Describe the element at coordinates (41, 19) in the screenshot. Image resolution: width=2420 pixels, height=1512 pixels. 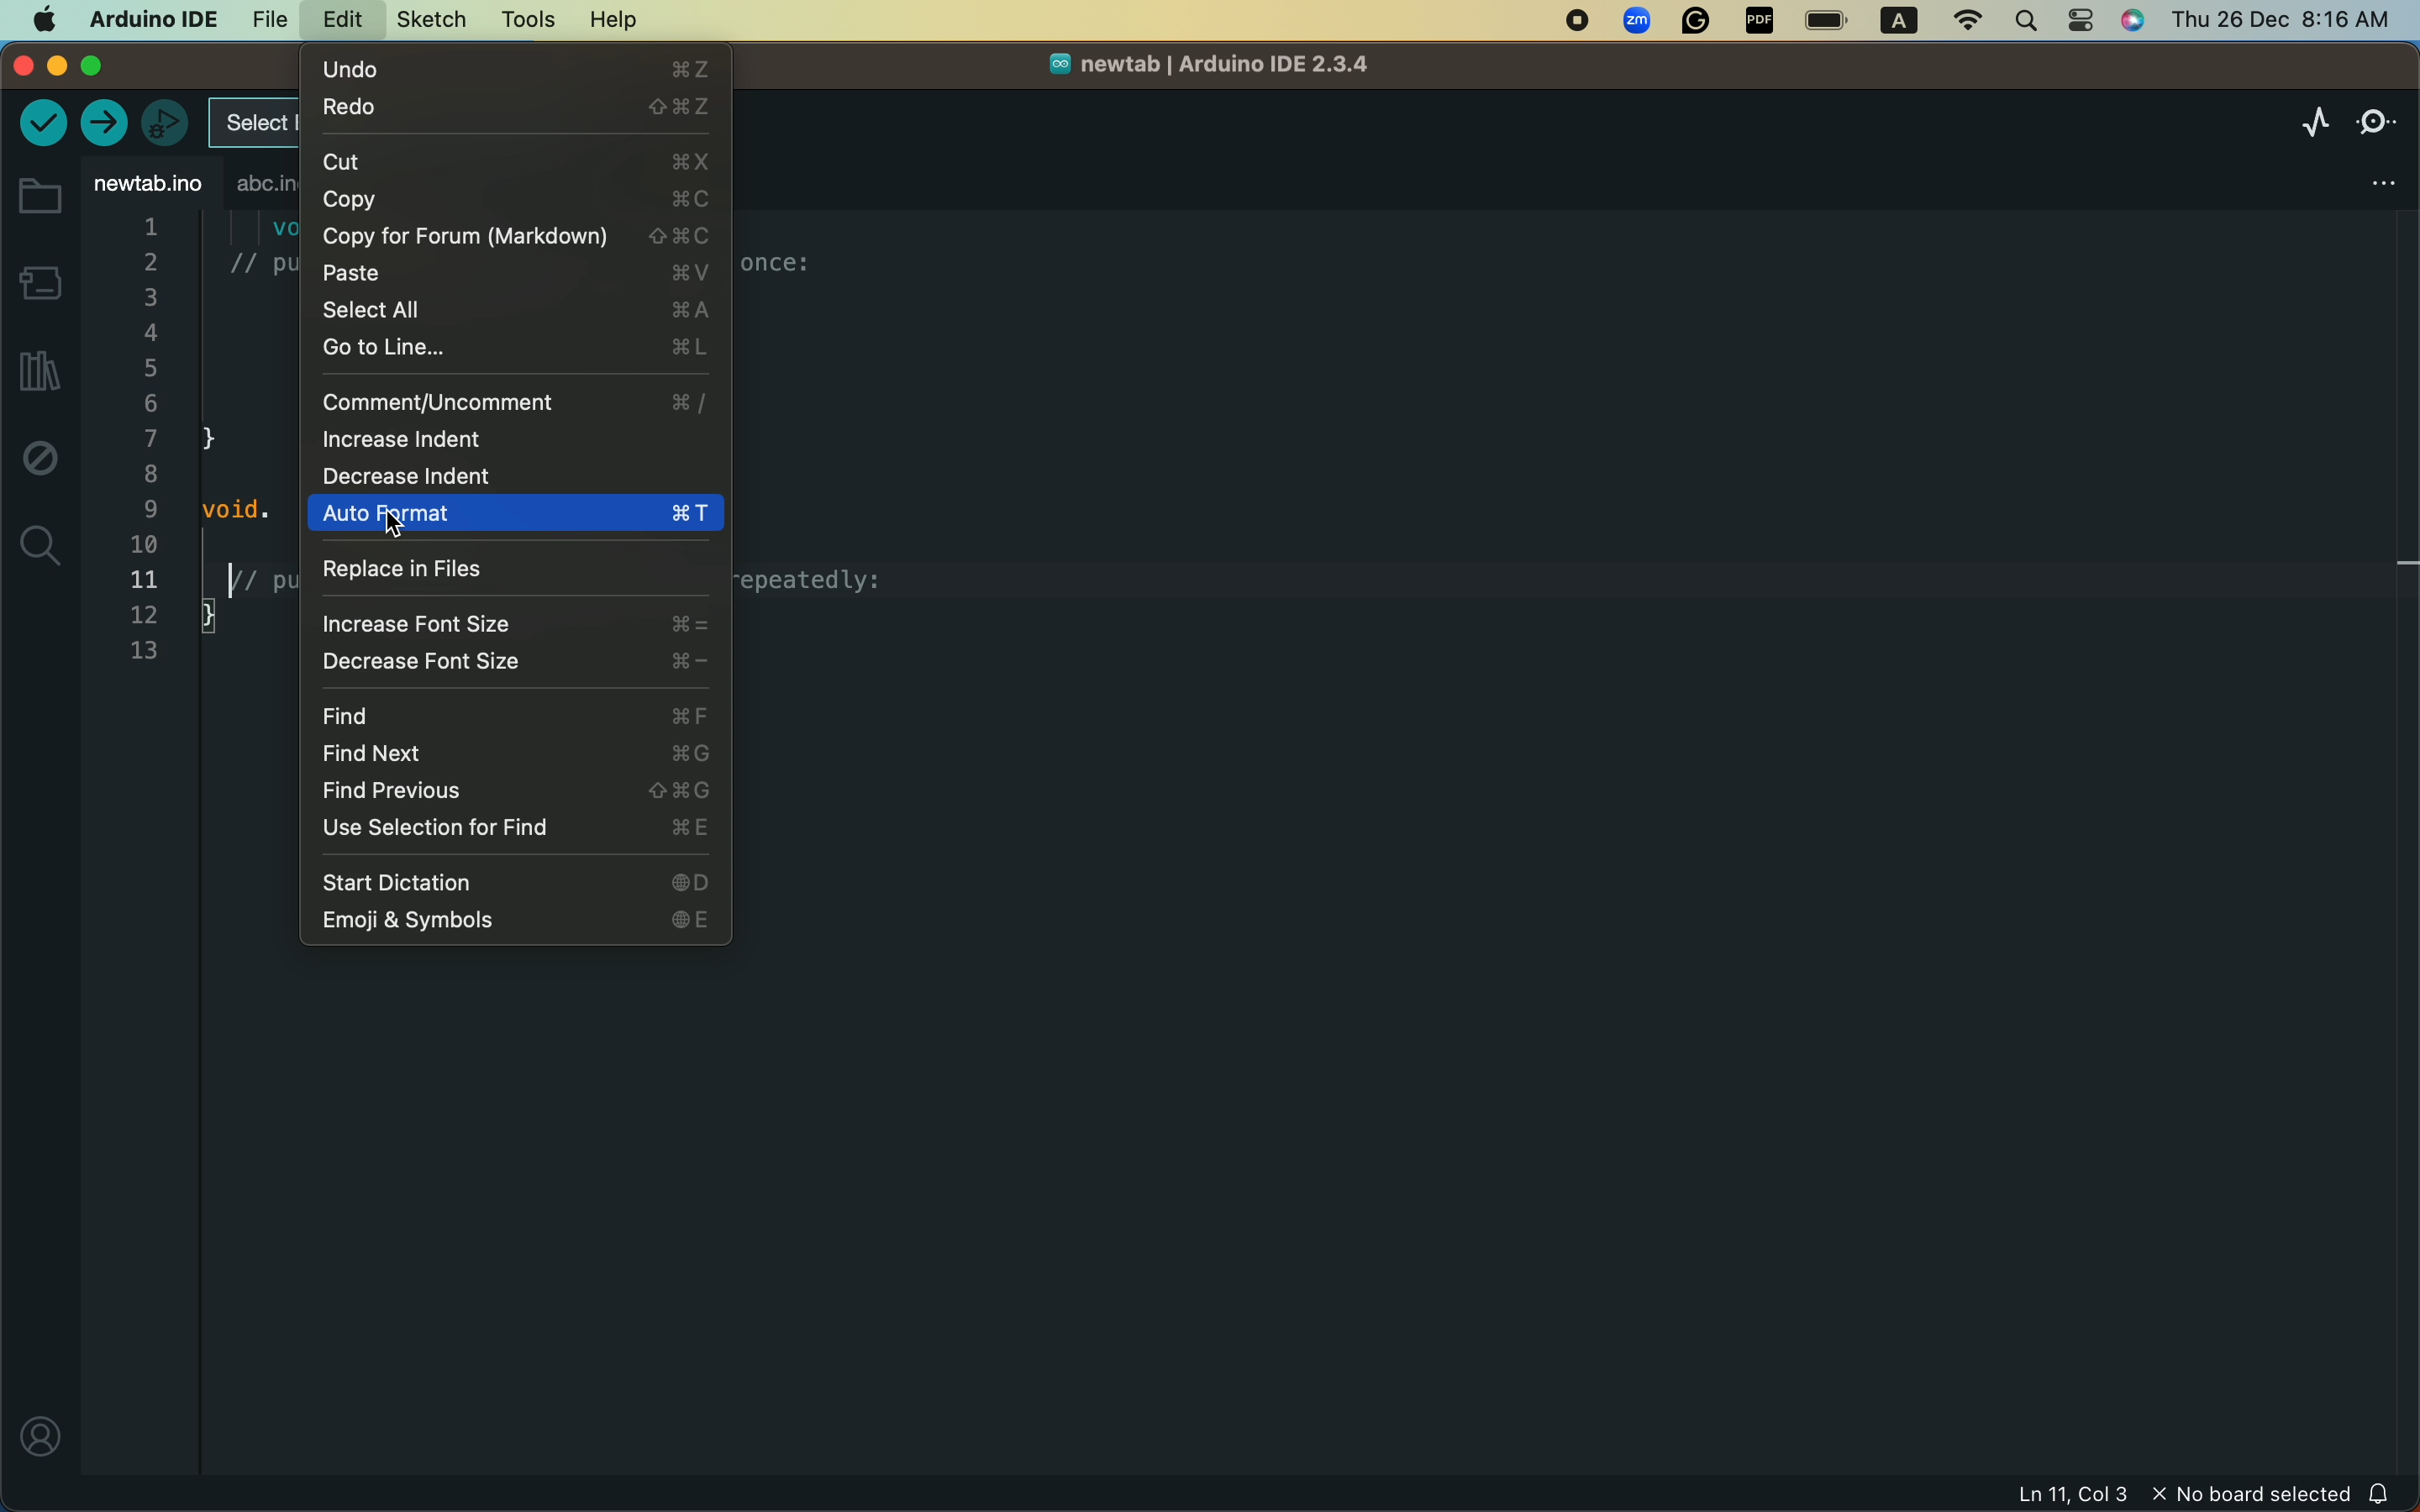
I see `main setting` at that location.